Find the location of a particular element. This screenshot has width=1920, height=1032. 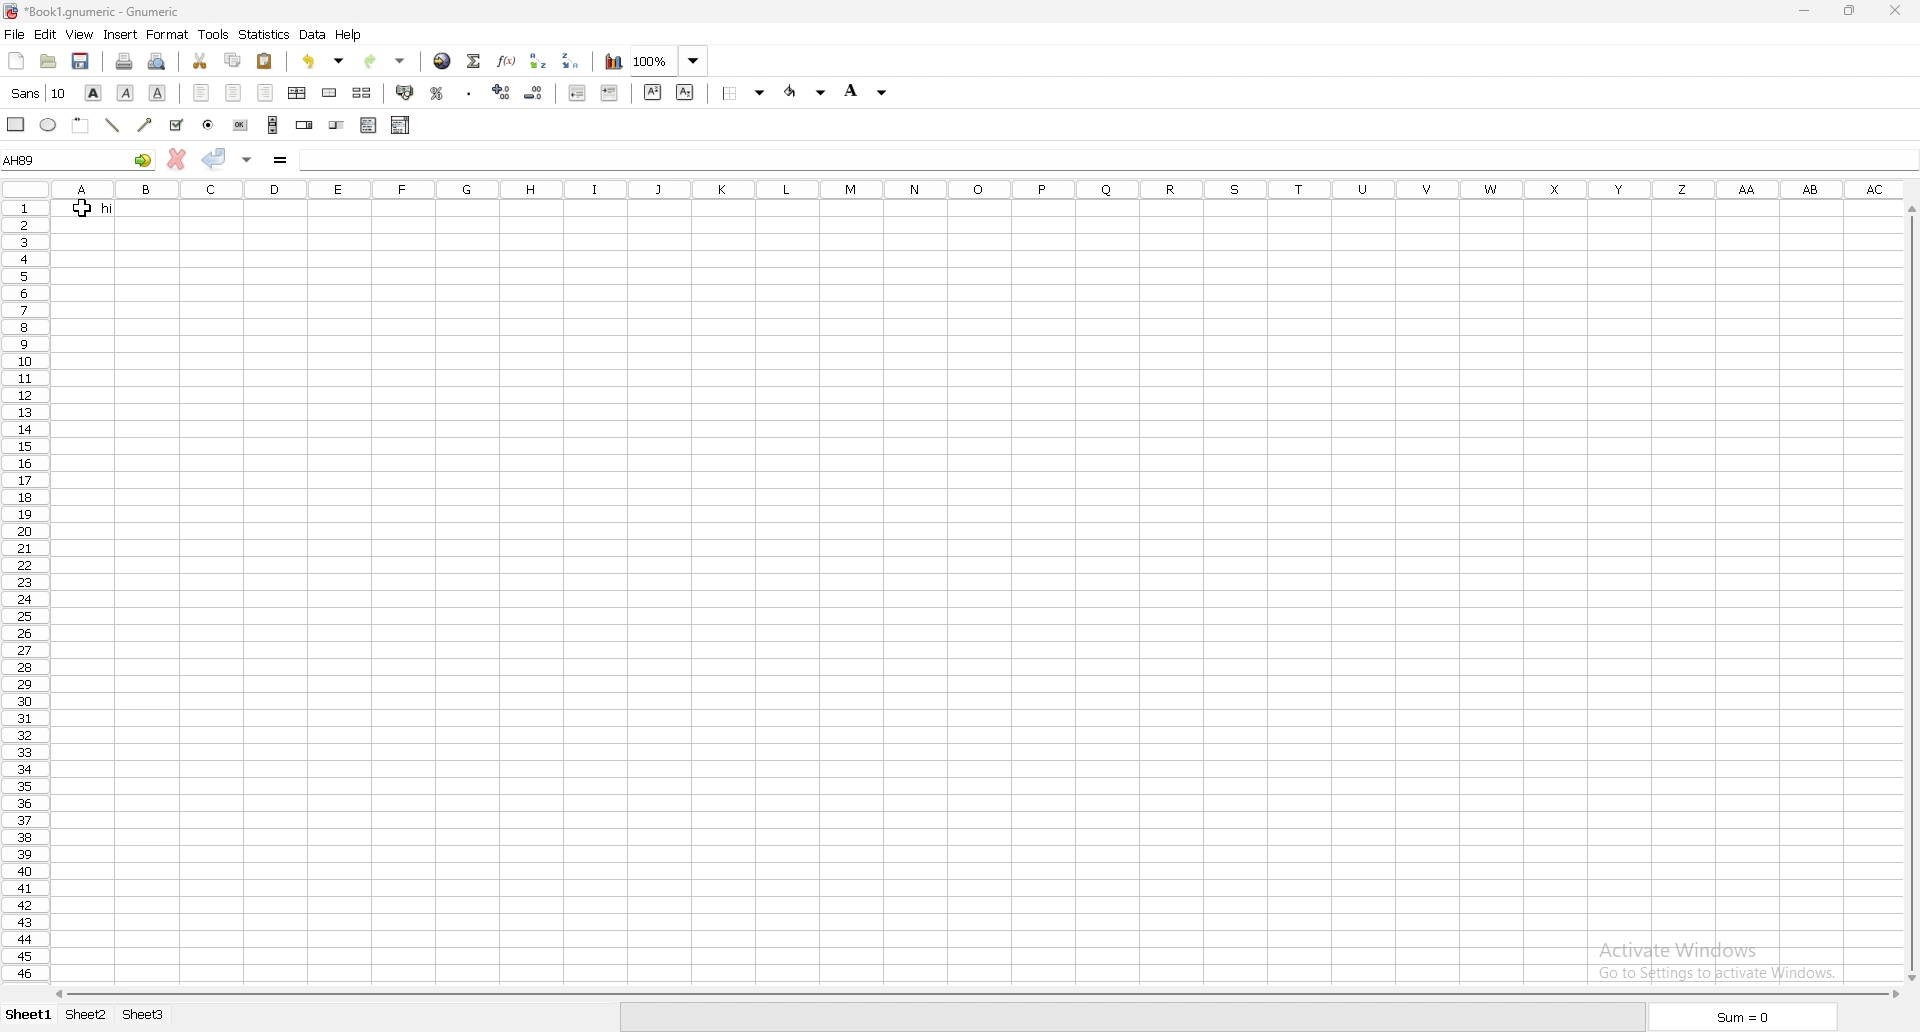

columns is located at coordinates (980, 187).